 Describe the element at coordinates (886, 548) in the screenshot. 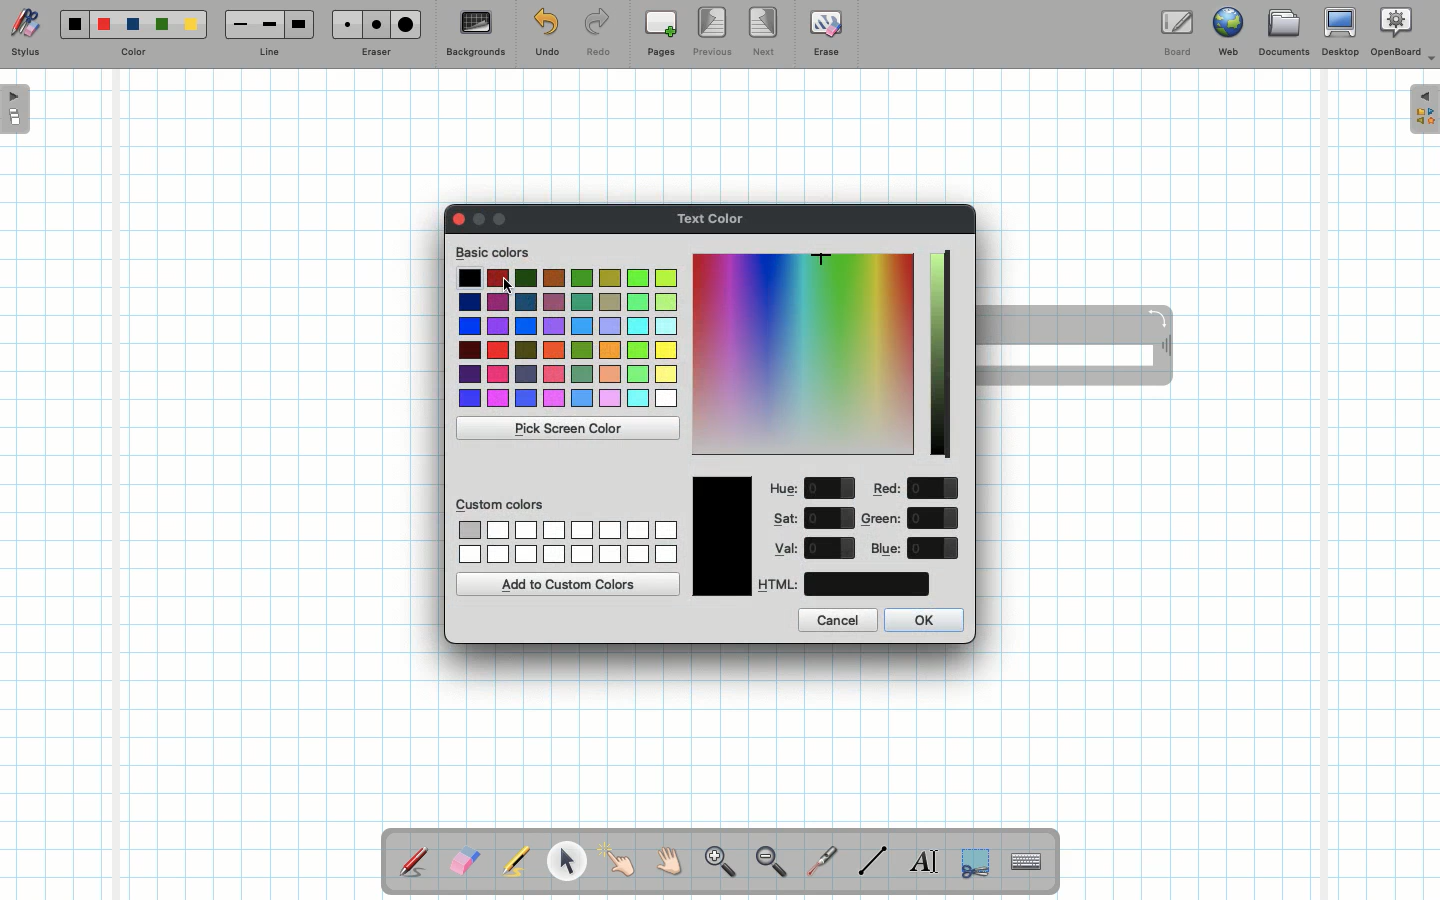

I see `Blue` at that location.